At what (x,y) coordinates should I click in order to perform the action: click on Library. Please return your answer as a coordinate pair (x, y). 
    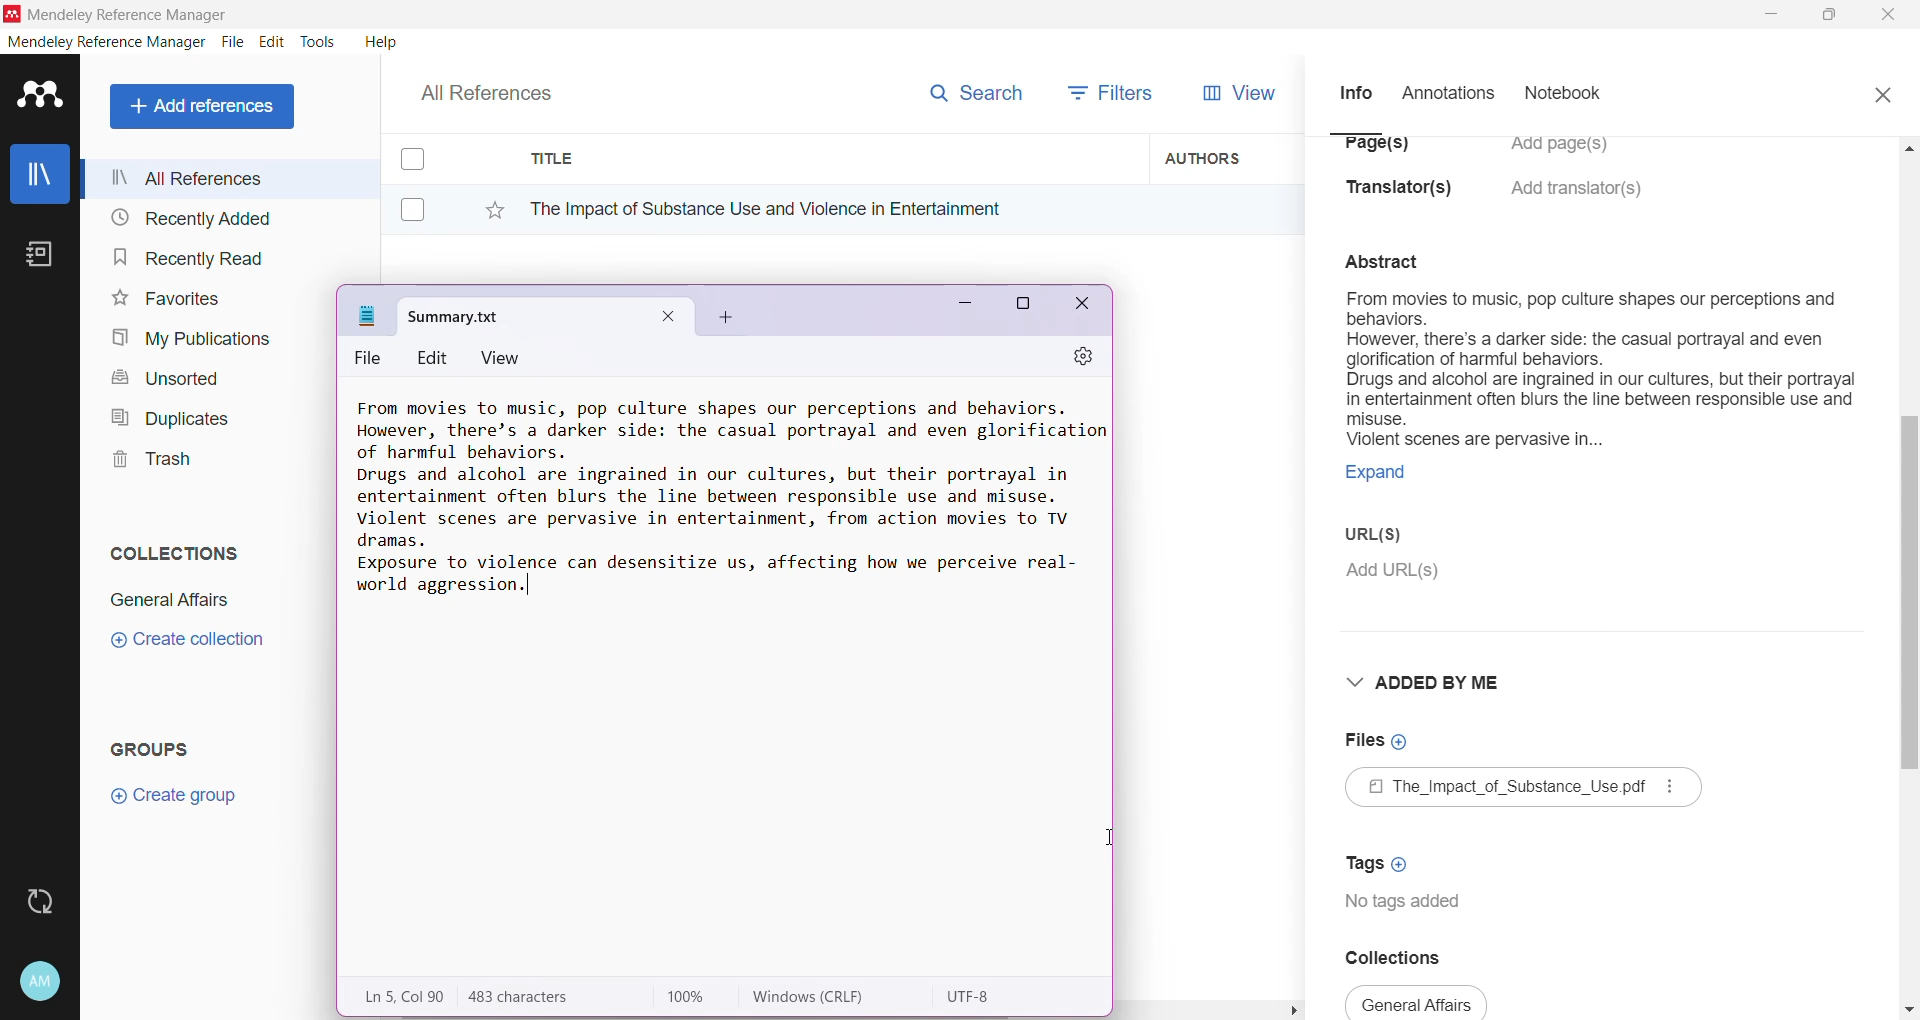
    Looking at the image, I should click on (40, 176).